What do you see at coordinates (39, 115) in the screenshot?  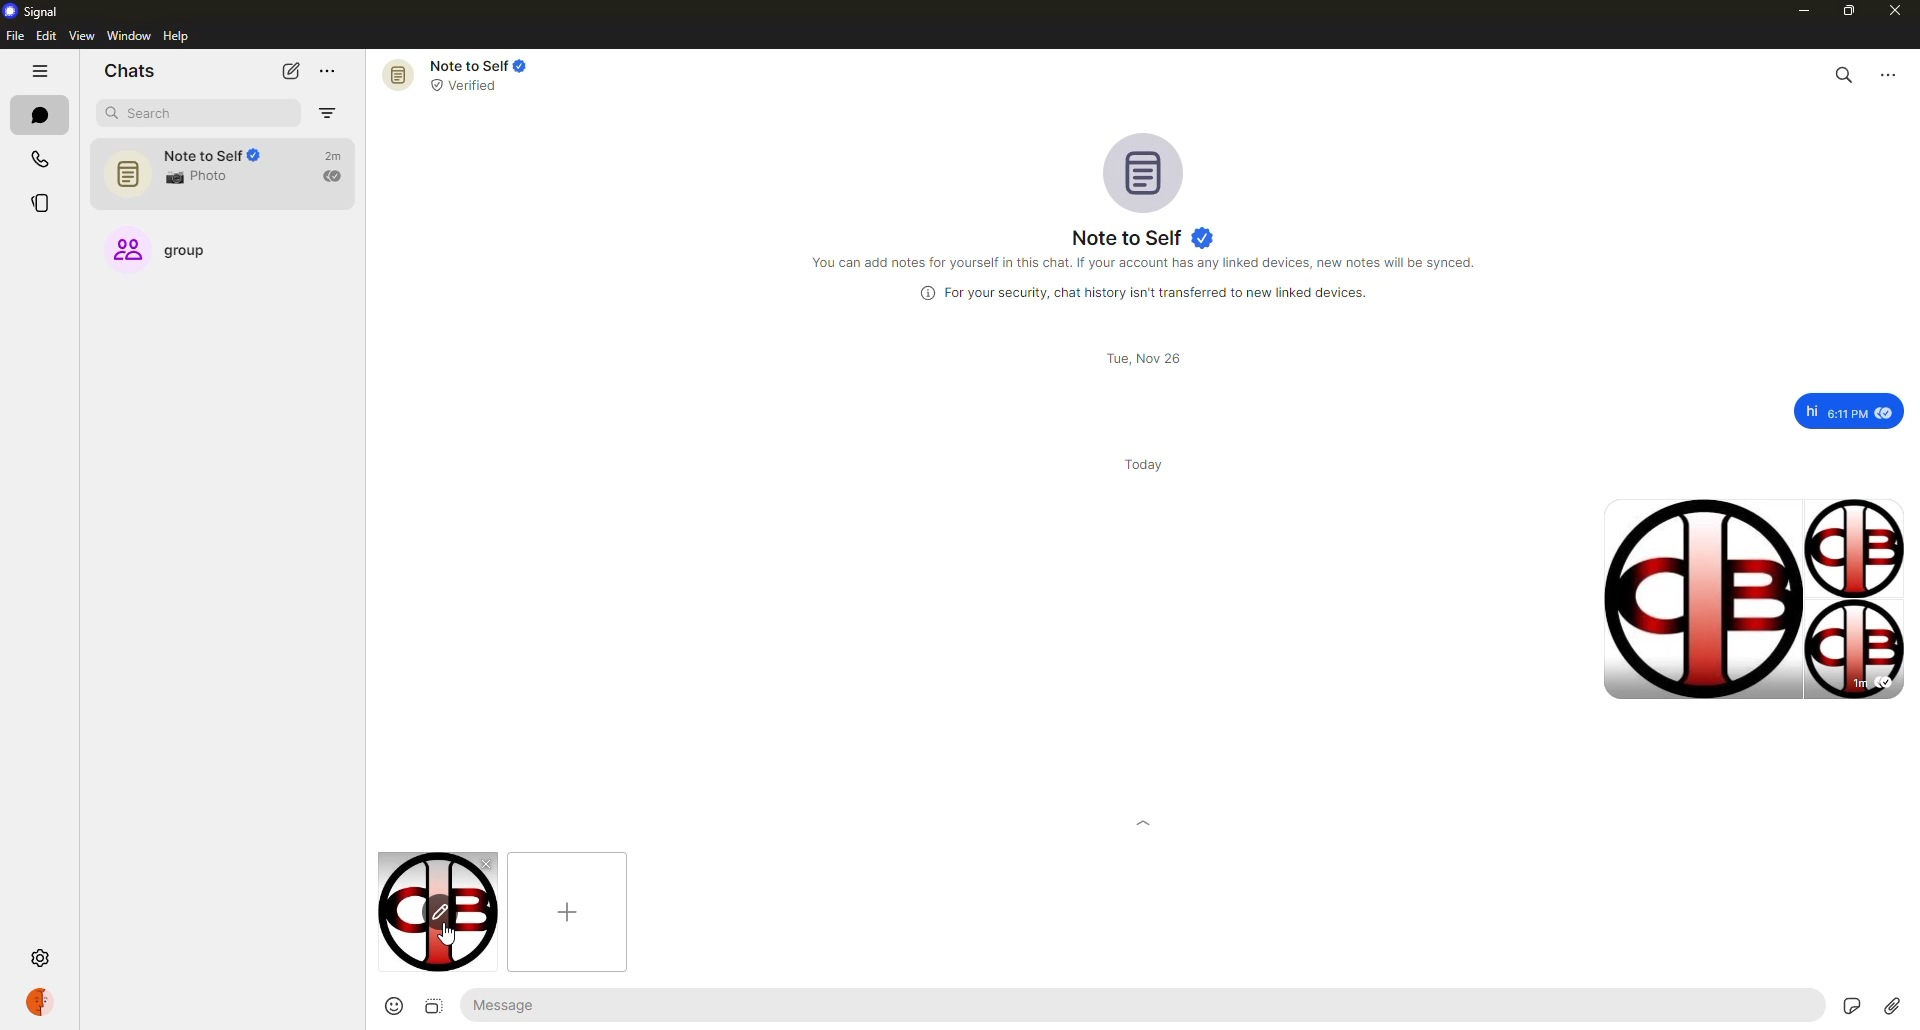 I see `chats` at bounding box center [39, 115].